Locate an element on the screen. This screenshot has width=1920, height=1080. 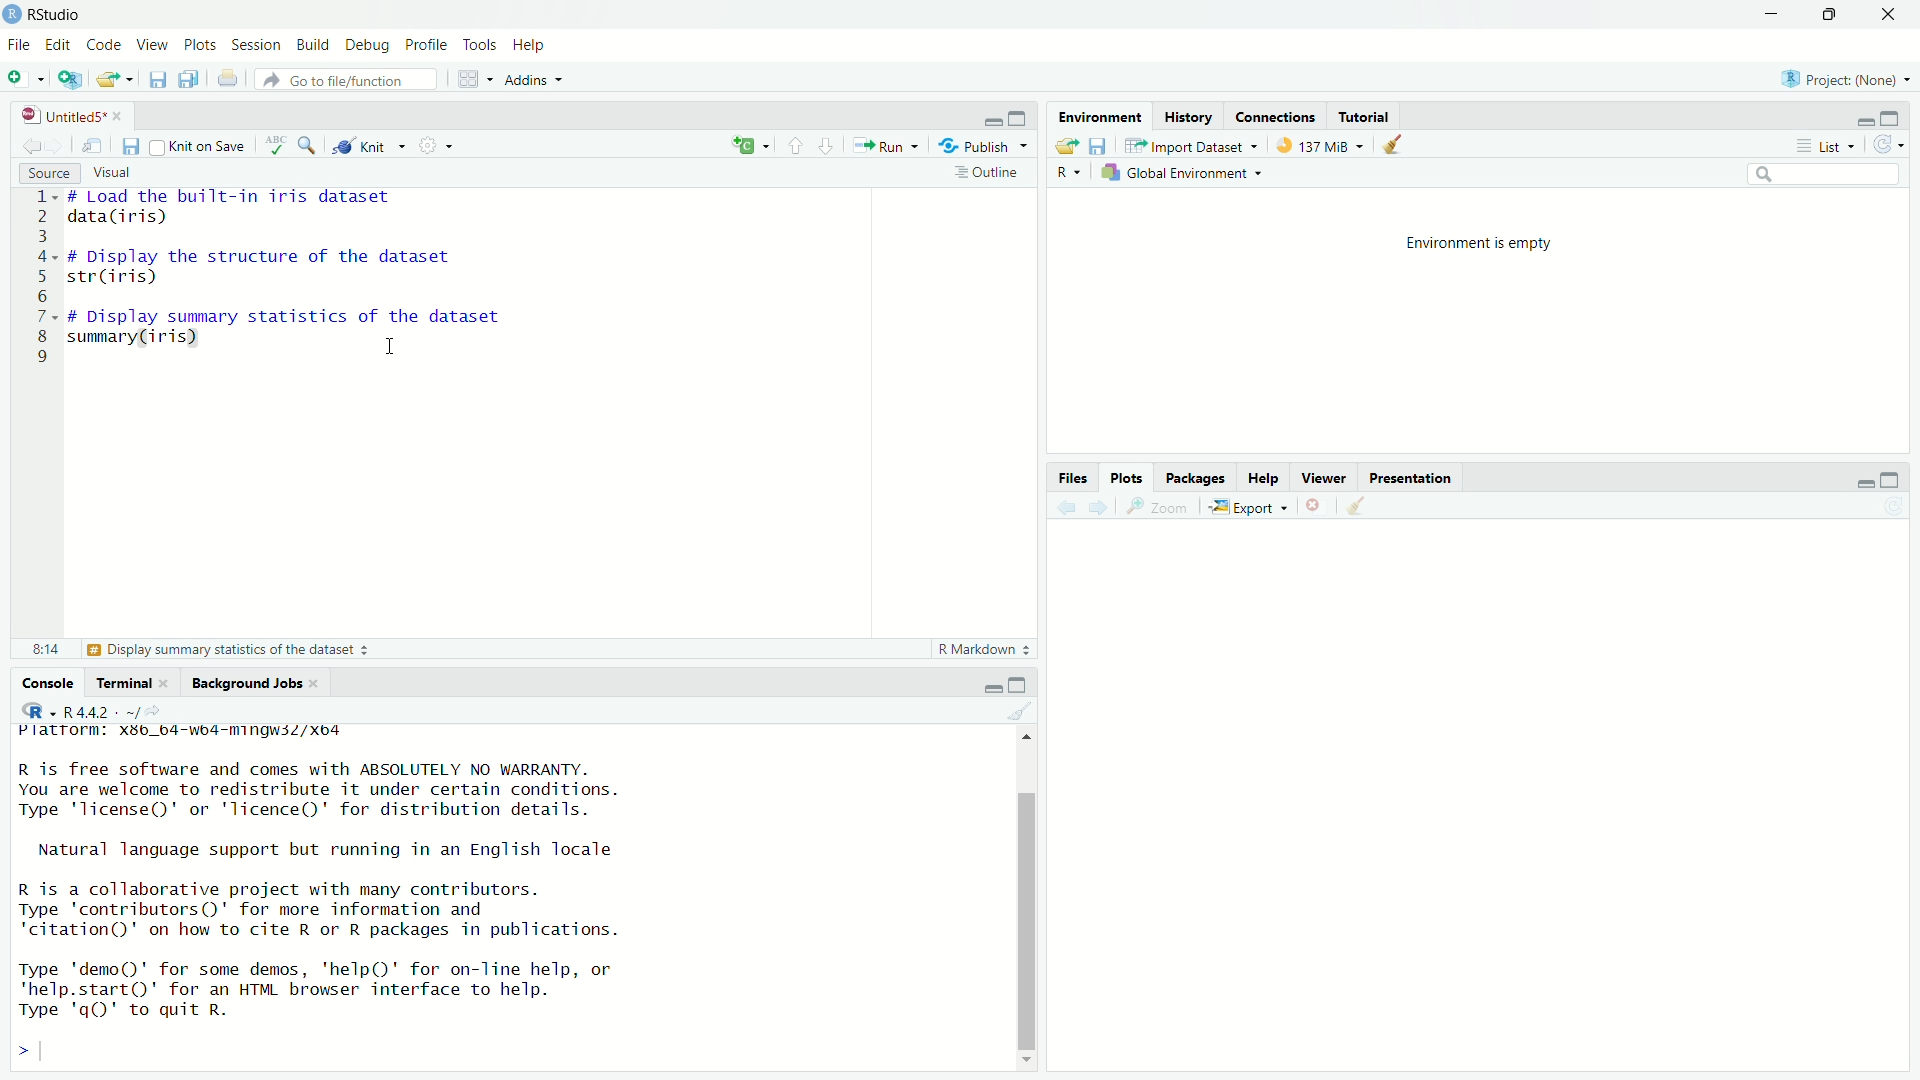
Full Height is located at coordinates (1021, 684).